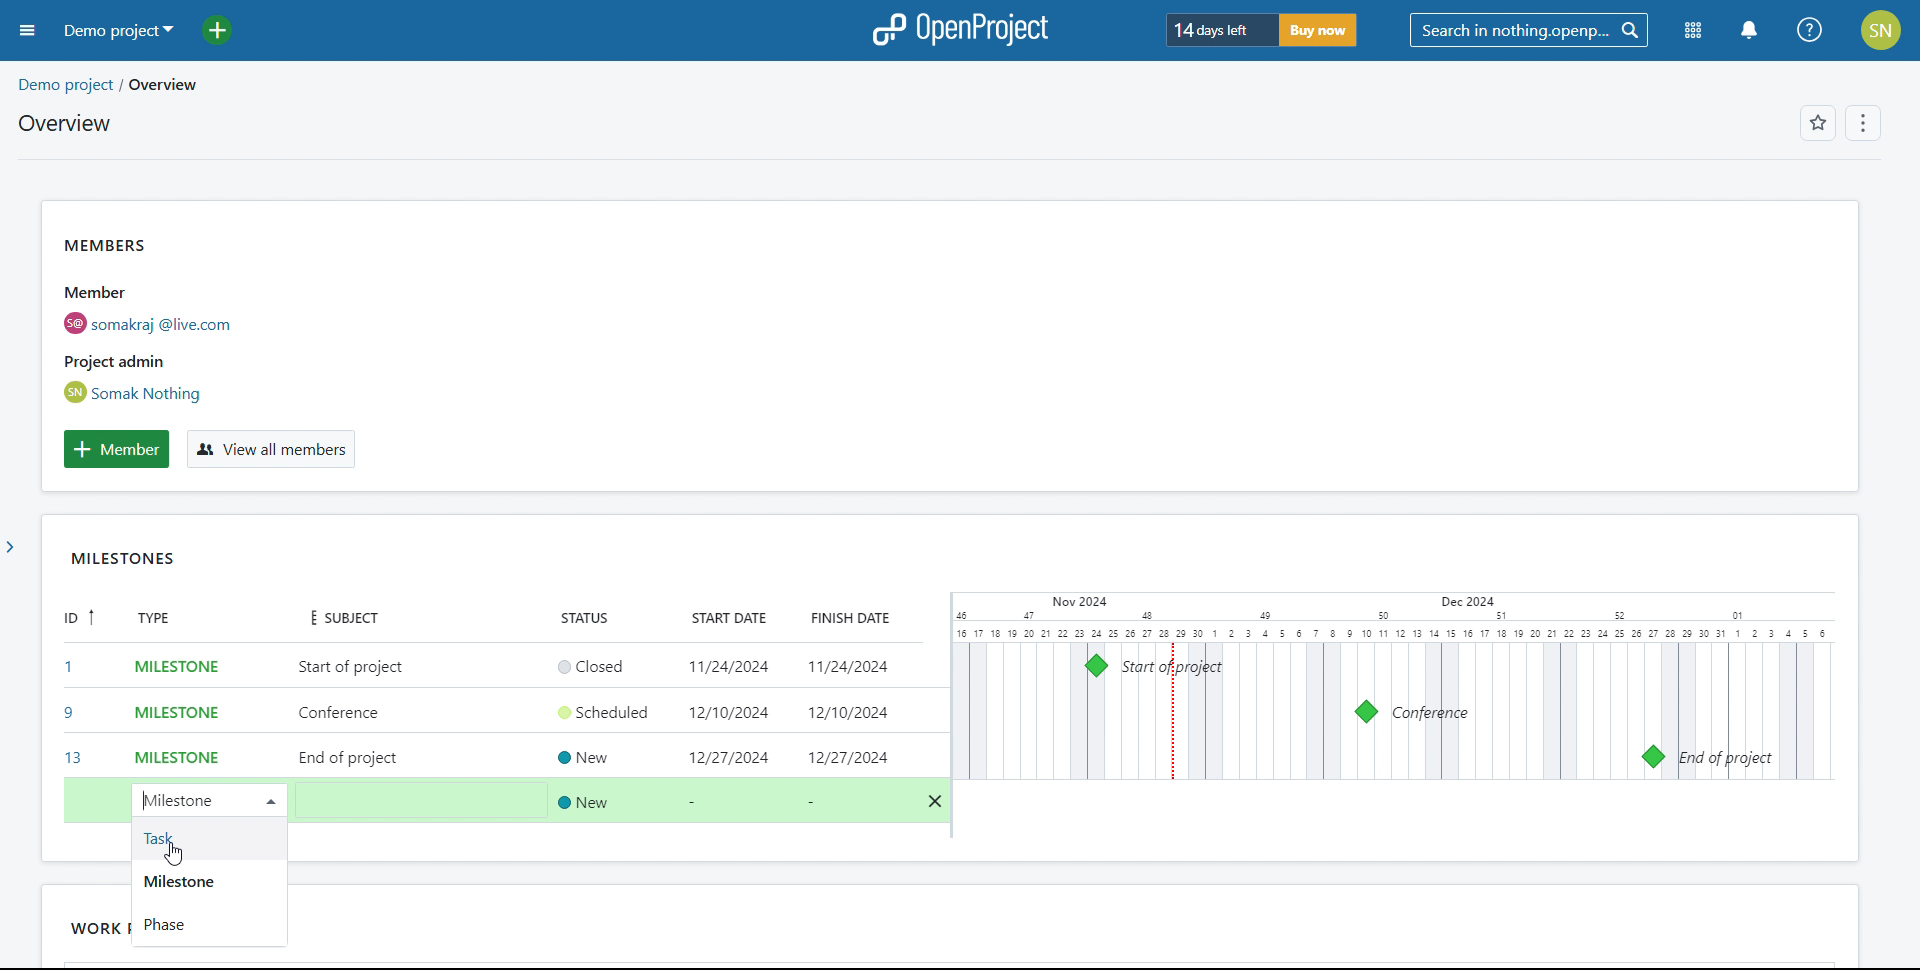 This screenshot has width=1920, height=970. Describe the element at coordinates (207, 880) in the screenshot. I see `milestone` at that location.